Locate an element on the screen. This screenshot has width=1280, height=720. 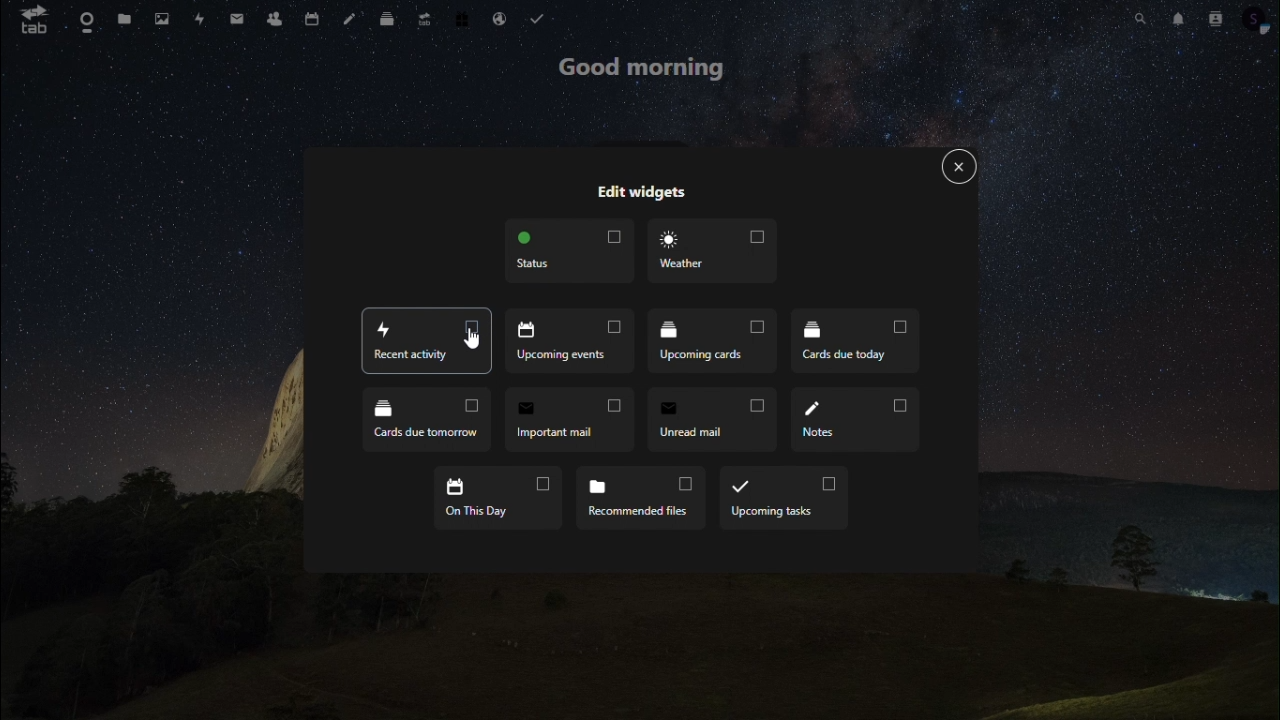
recommended files is located at coordinates (640, 499).